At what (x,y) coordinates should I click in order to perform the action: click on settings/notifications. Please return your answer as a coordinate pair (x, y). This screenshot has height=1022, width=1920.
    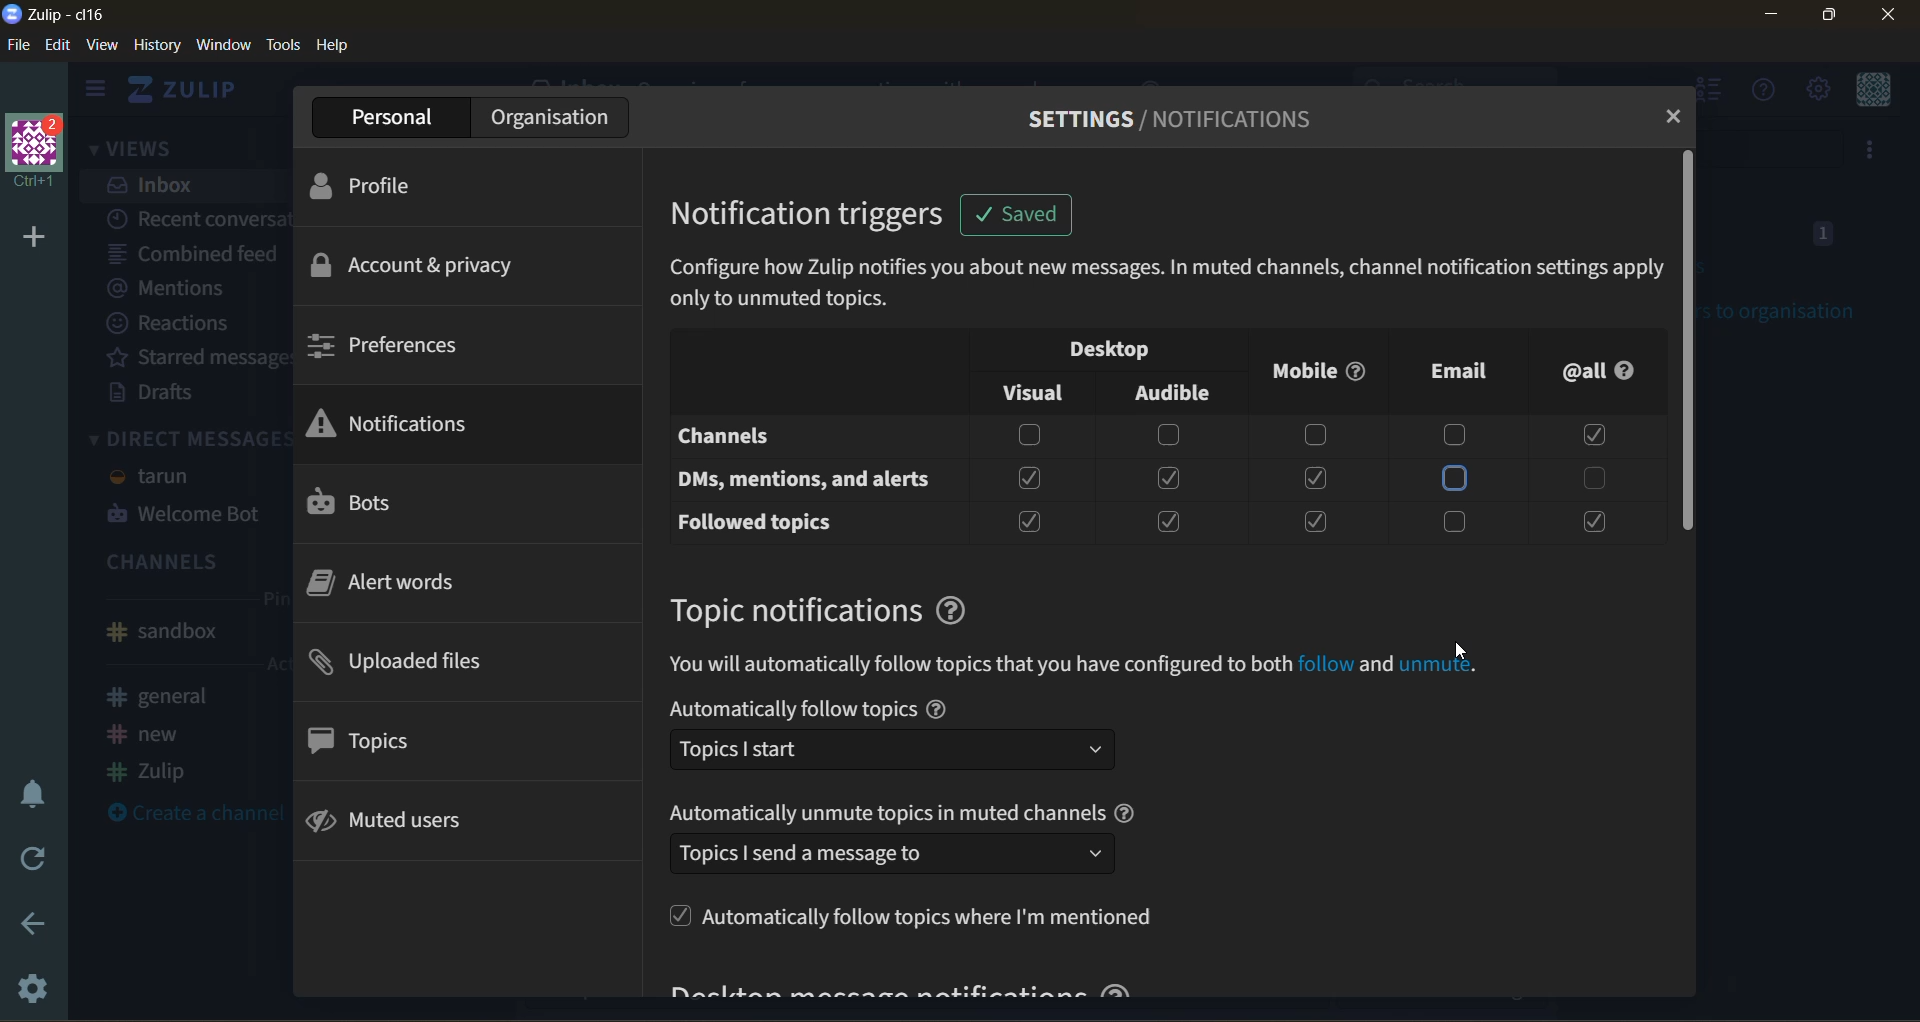
    Looking at the image, I should click on (1174, 124).